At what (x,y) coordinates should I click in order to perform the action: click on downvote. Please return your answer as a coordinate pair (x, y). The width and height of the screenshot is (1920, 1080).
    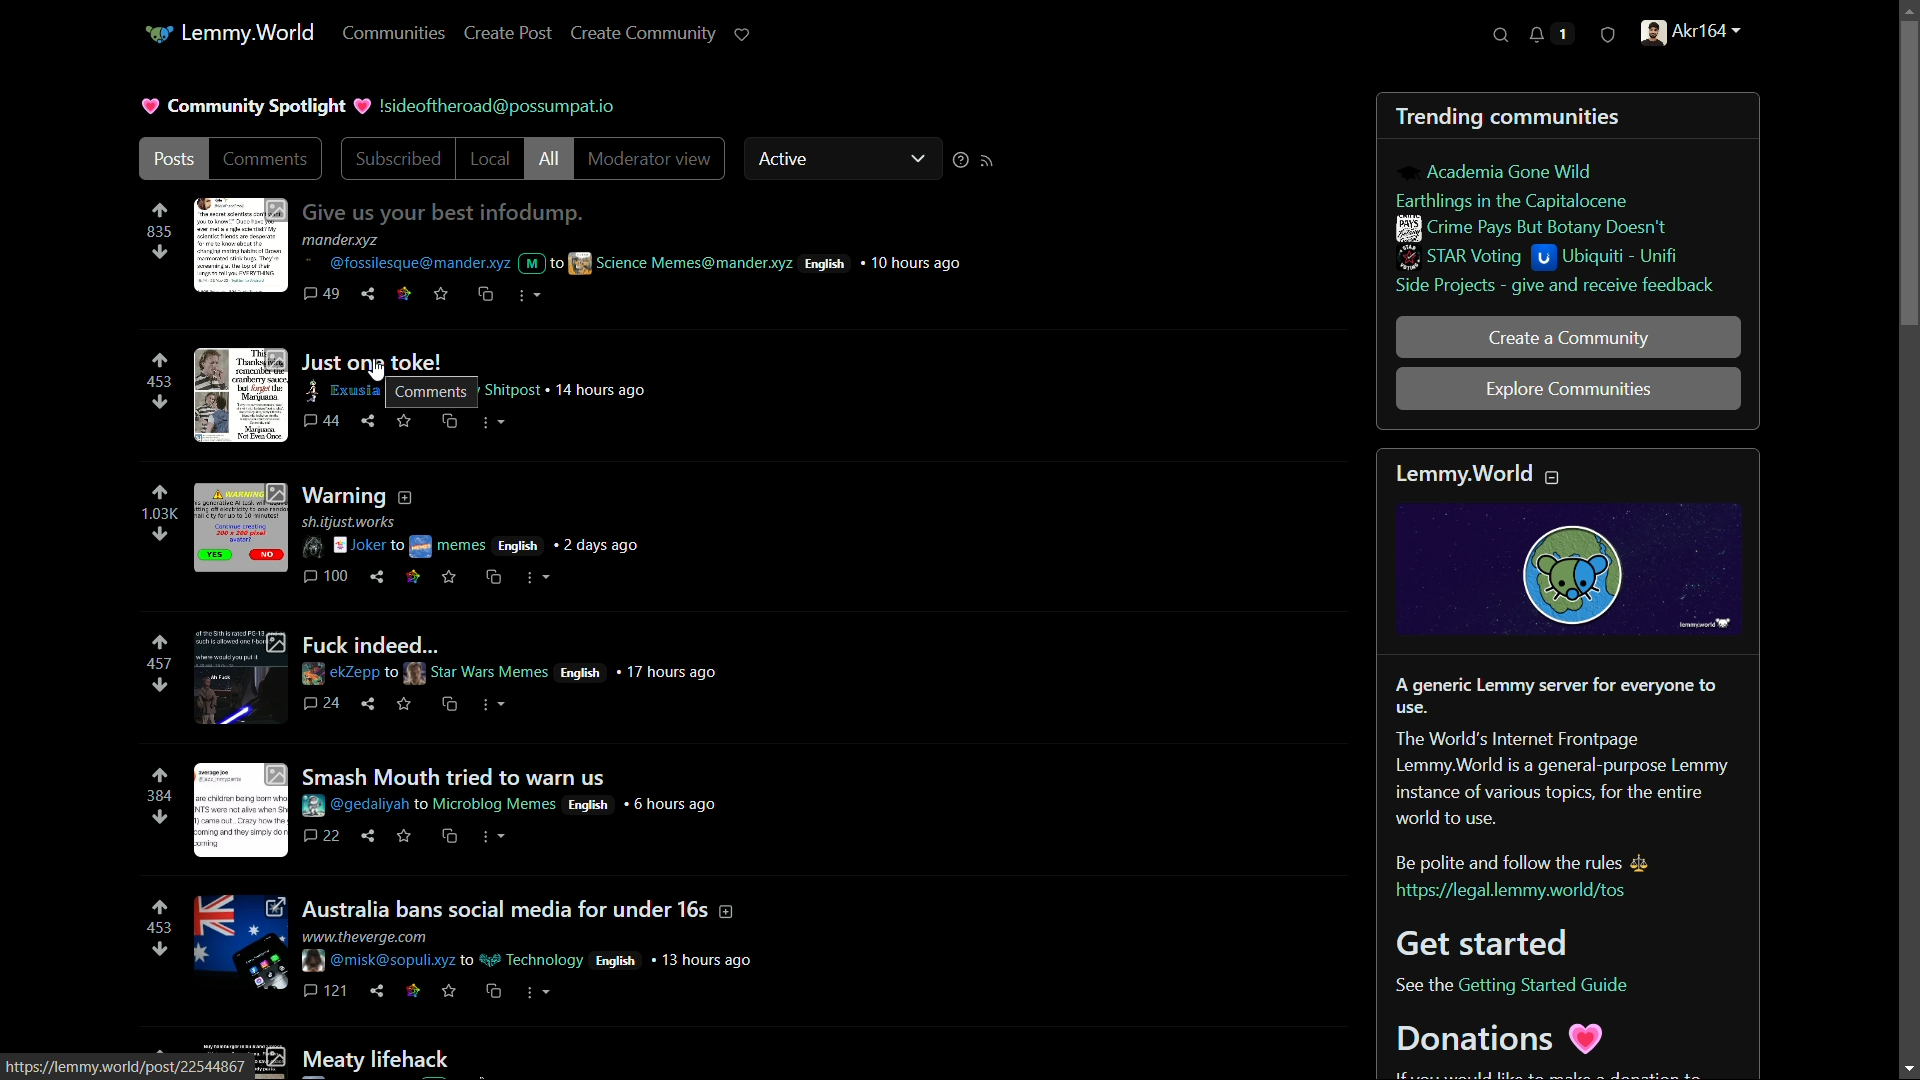
    Looking at the image, I should click on (159, 535).